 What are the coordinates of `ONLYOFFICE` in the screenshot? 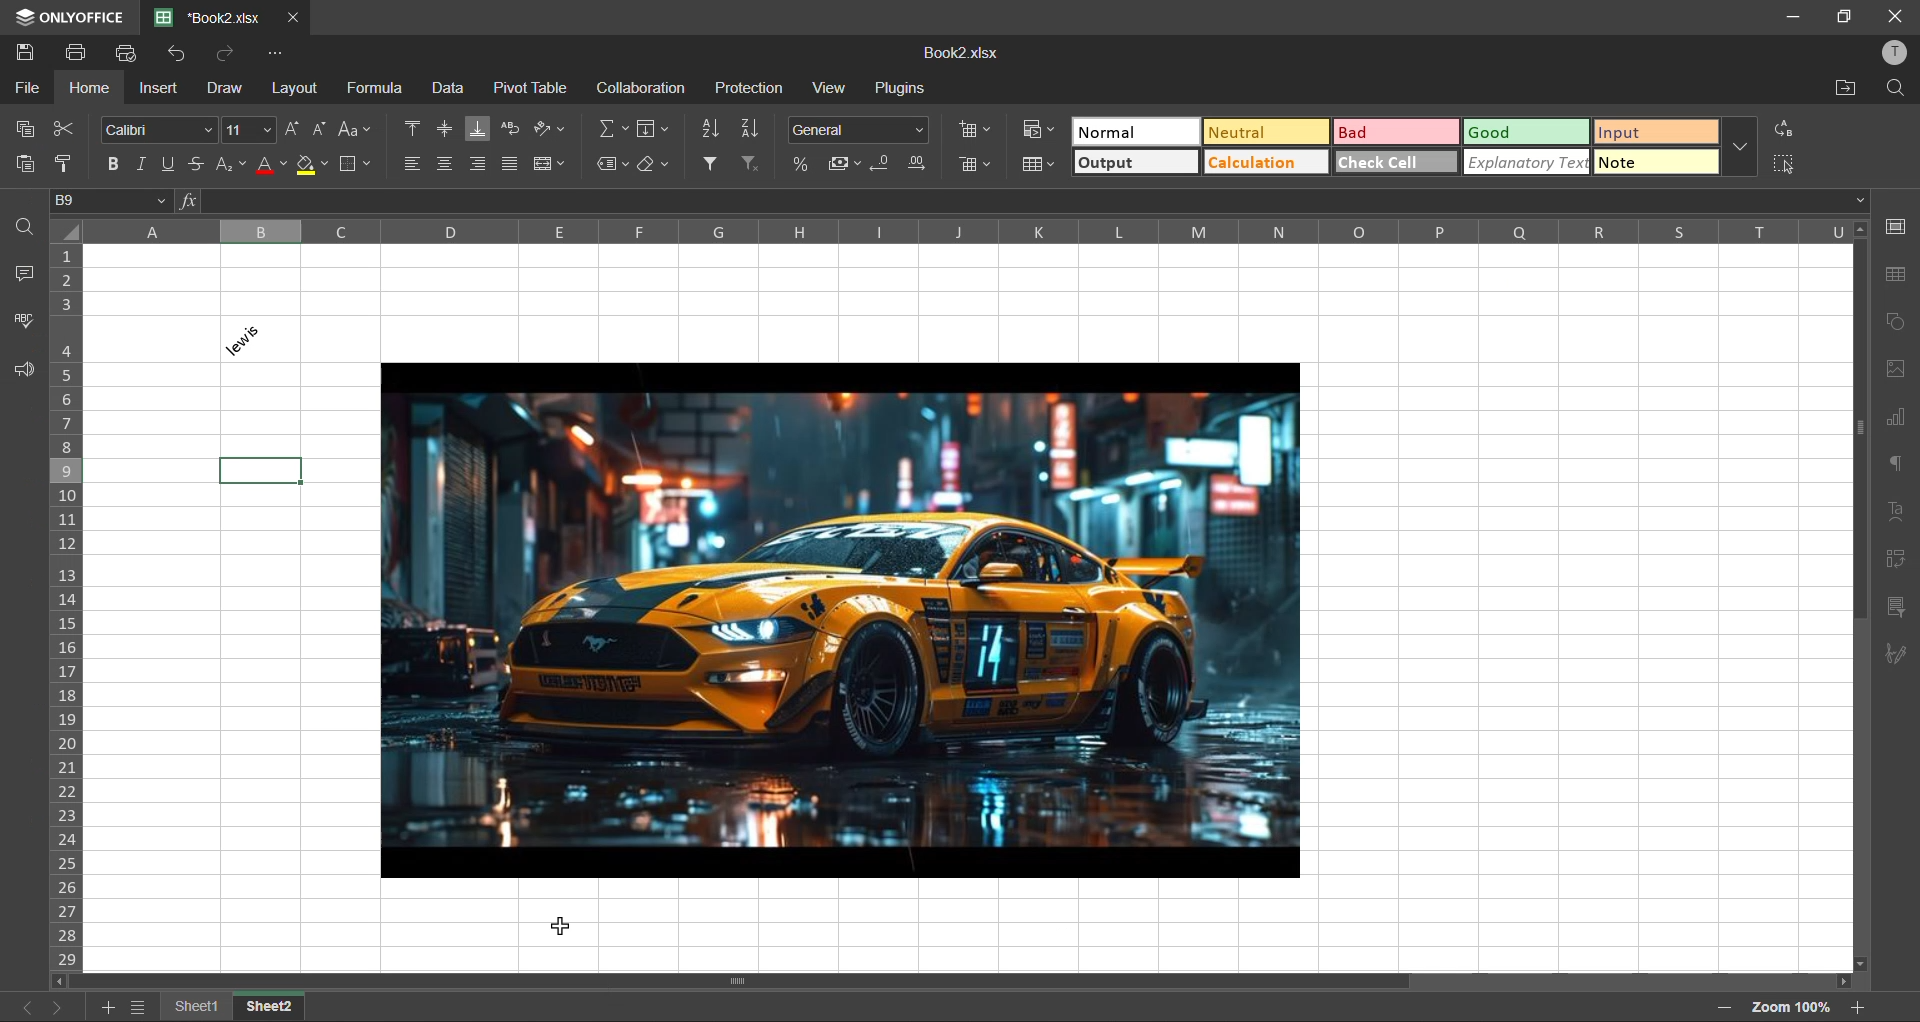 It's located at (89, 19).